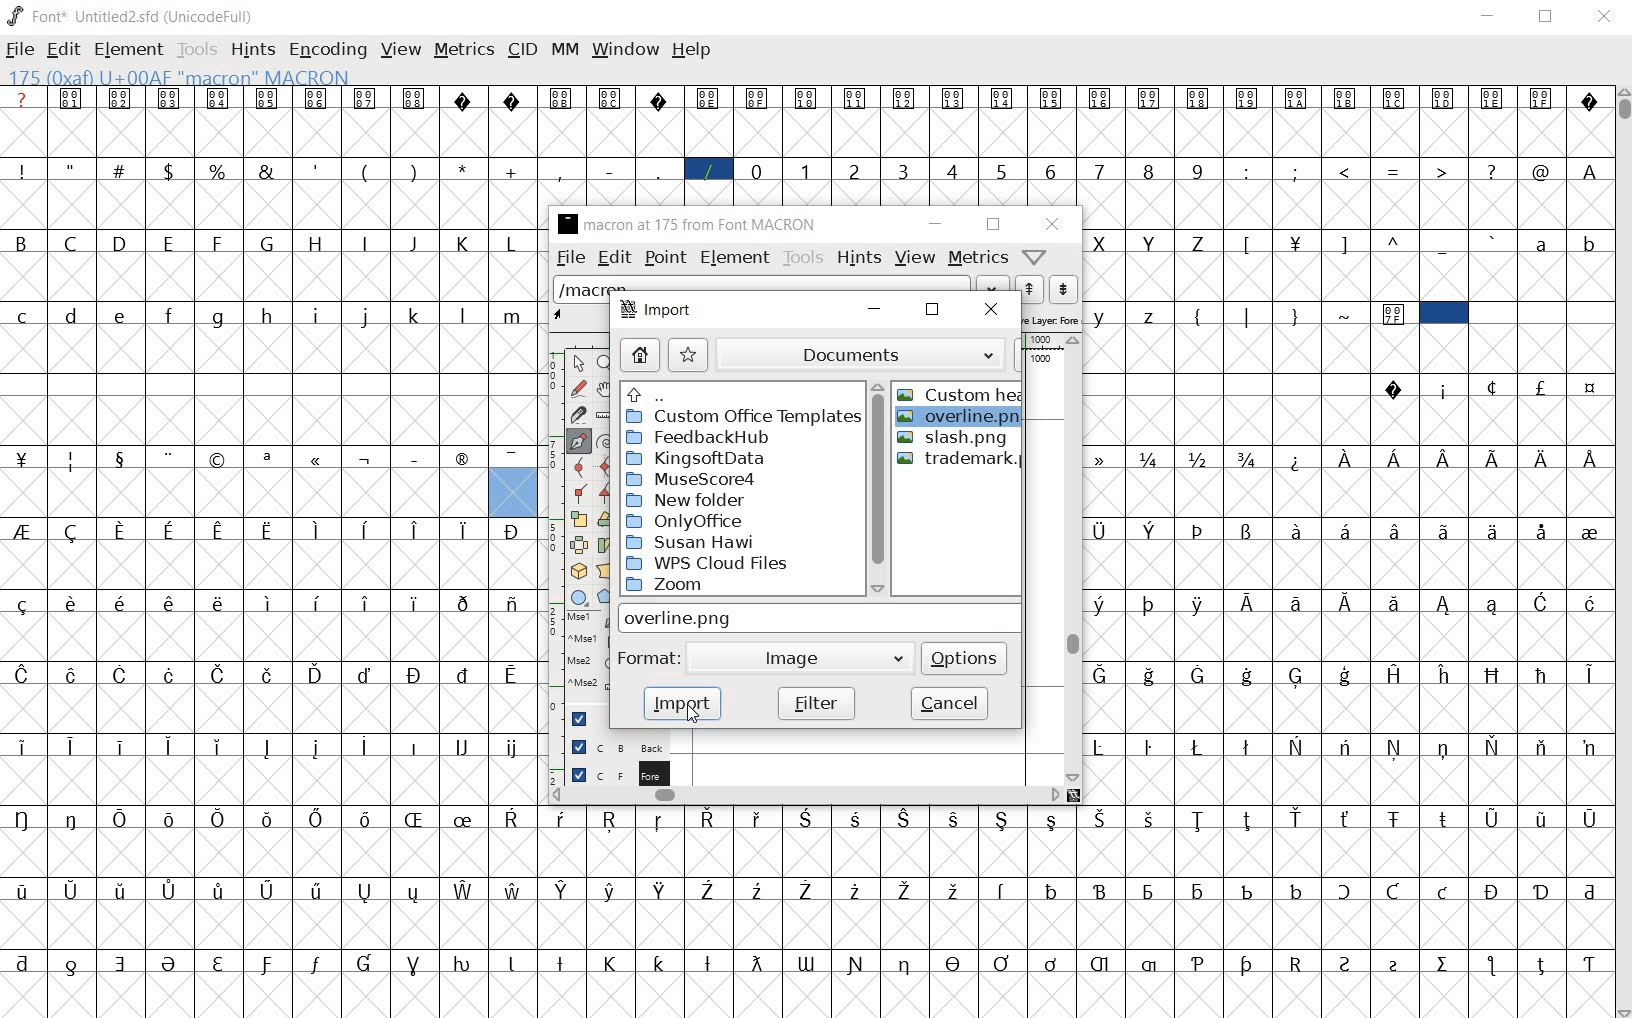  What do you see at coordinates (69, 890) in the screenshot?
I see `Symbol` at bounding box center [69, 890].